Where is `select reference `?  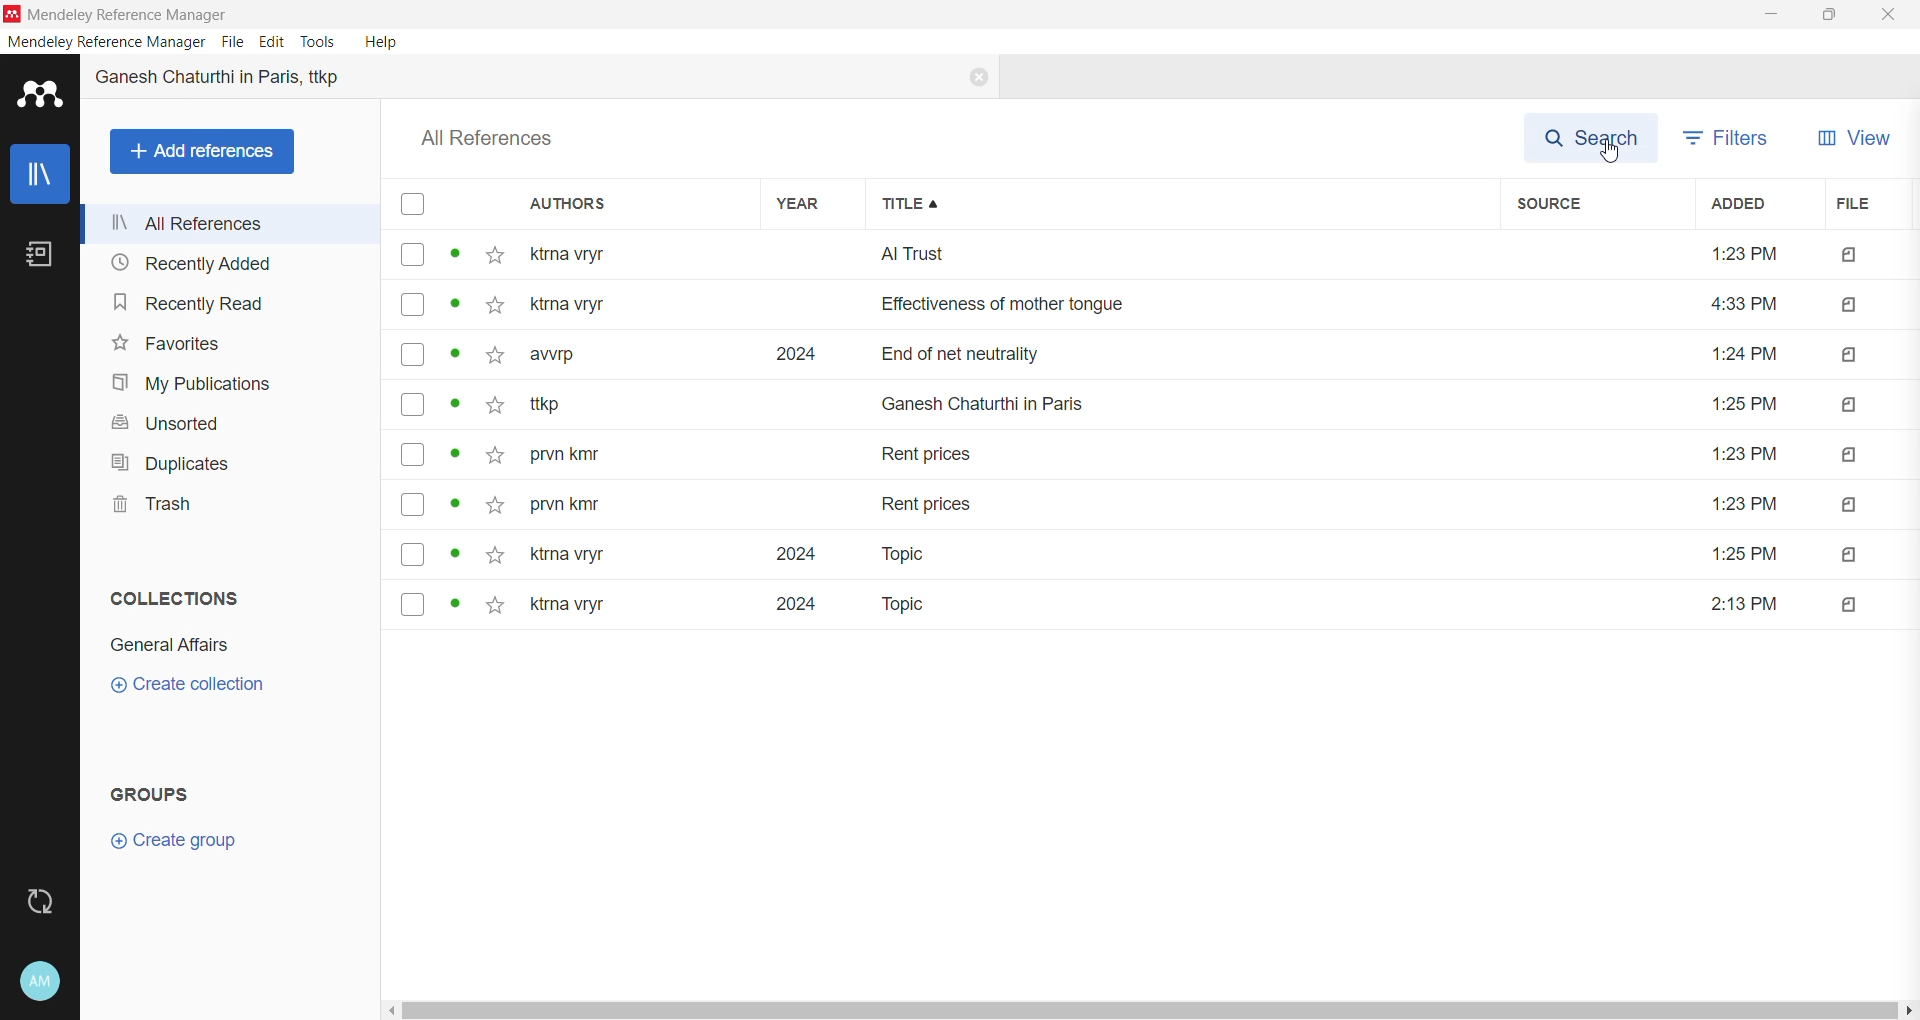 select reference  is located at coordinates (413, 454).